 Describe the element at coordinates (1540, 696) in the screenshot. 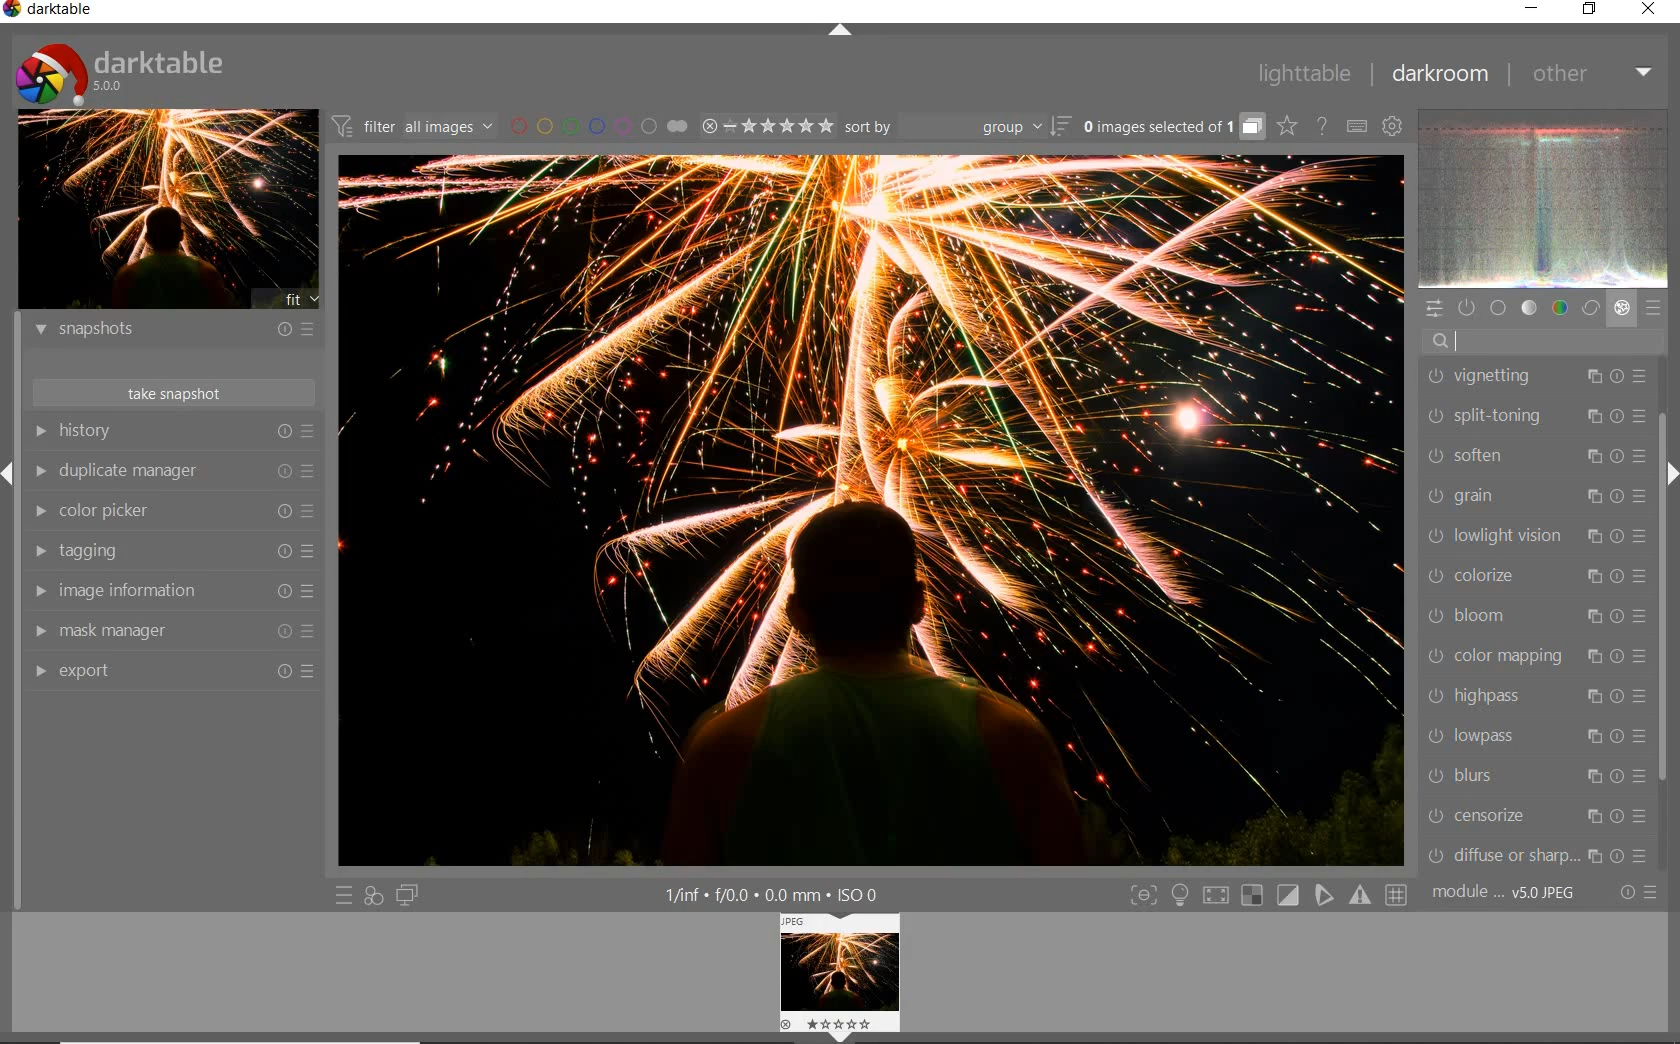

I see `highpass` at that location.